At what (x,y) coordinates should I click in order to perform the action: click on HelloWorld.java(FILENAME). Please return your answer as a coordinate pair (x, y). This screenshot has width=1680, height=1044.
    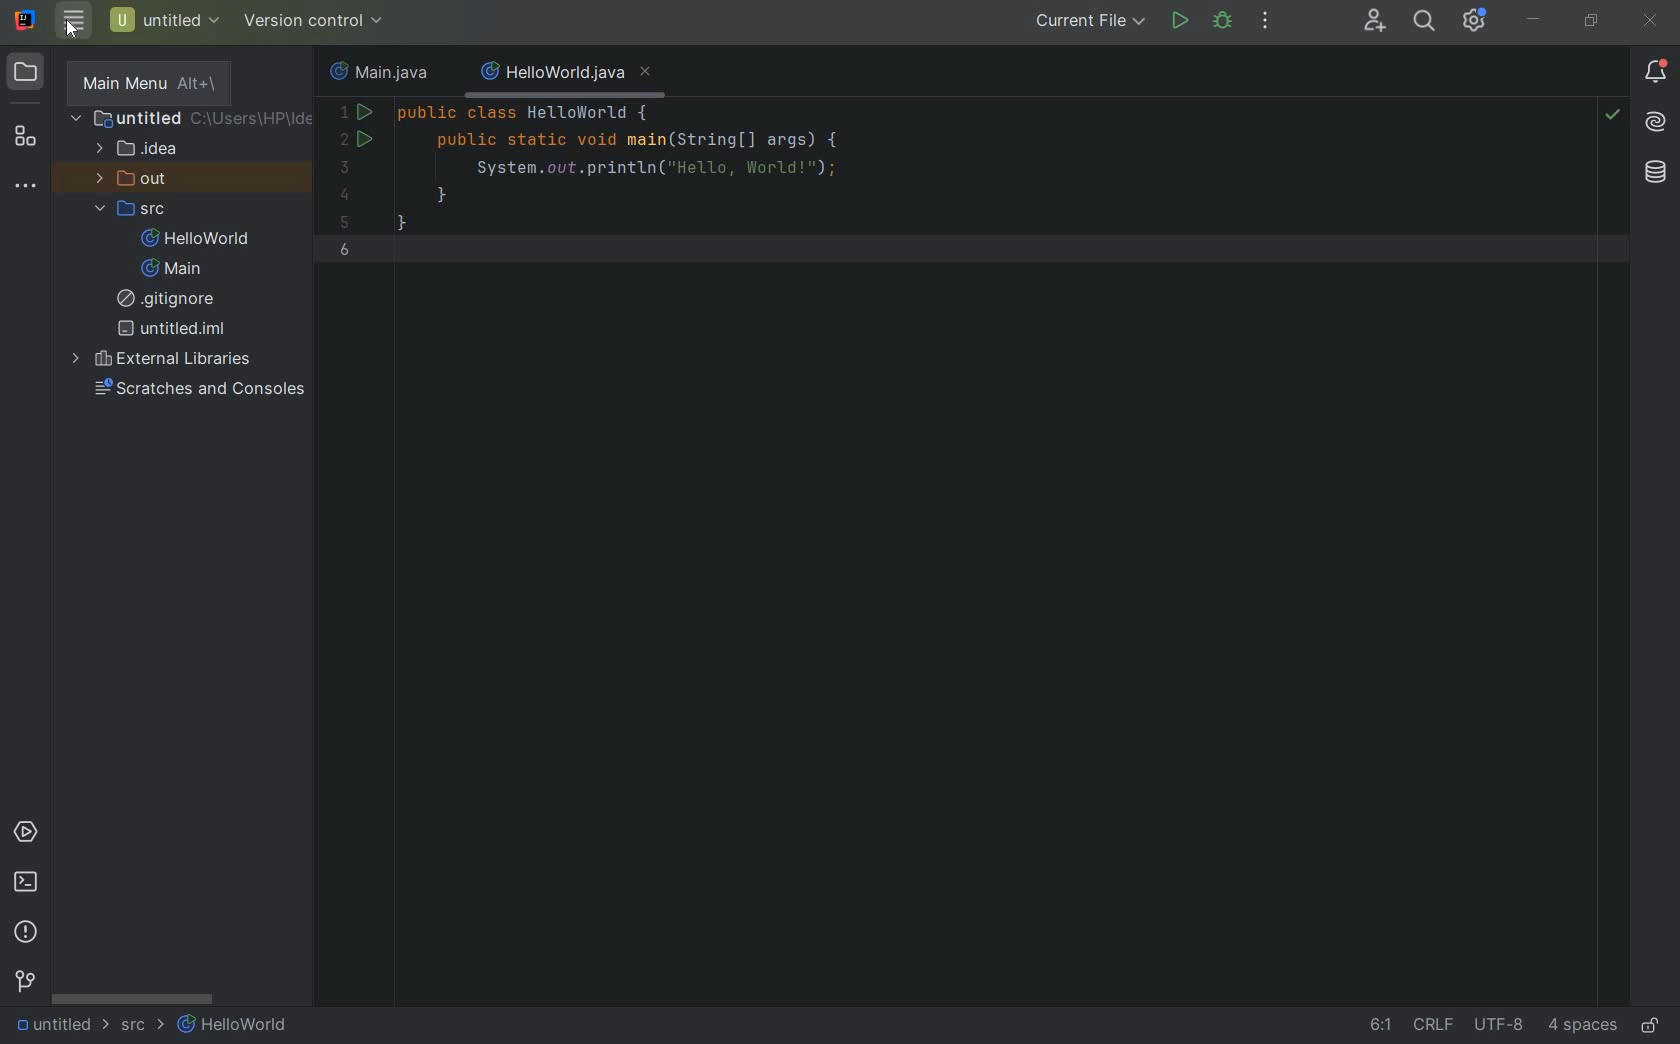
    Looking at the image, I should click on (564, 72).